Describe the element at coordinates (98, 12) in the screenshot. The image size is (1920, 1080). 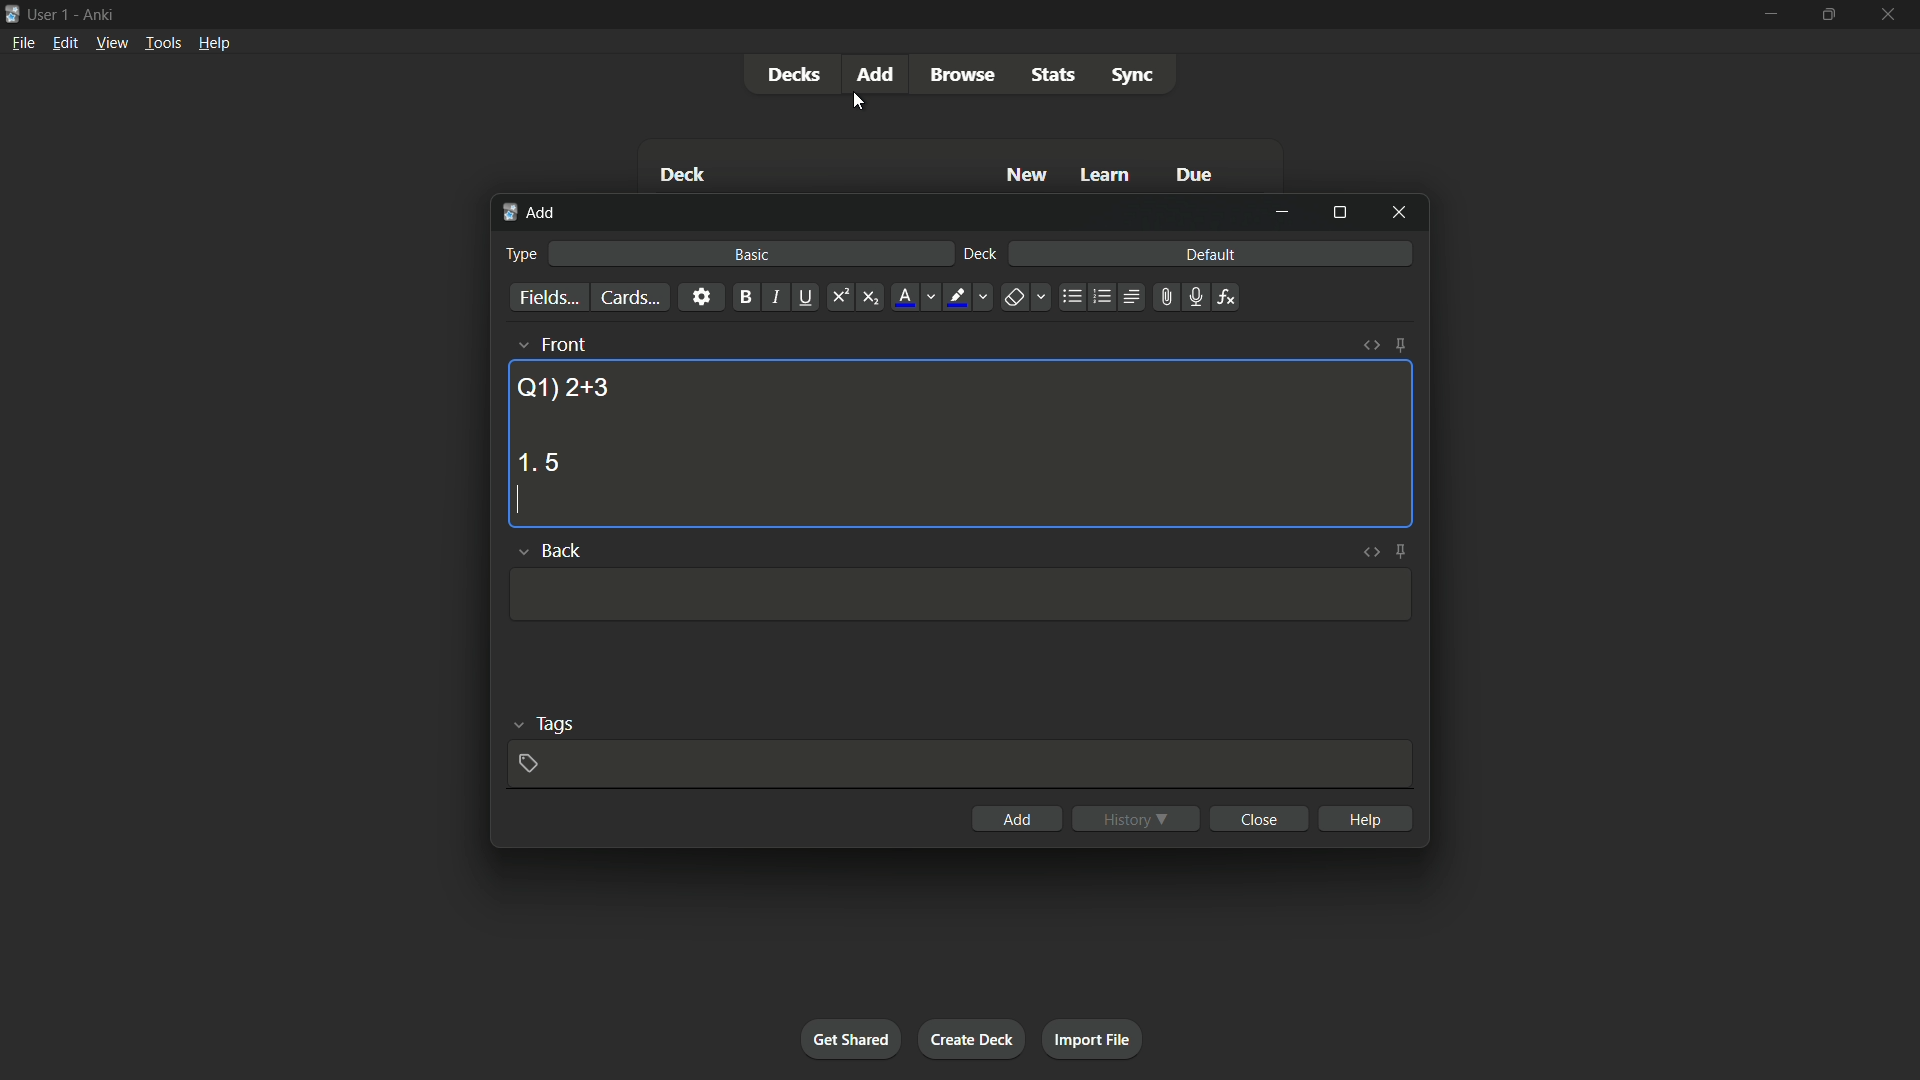
I see `app name` at that location.